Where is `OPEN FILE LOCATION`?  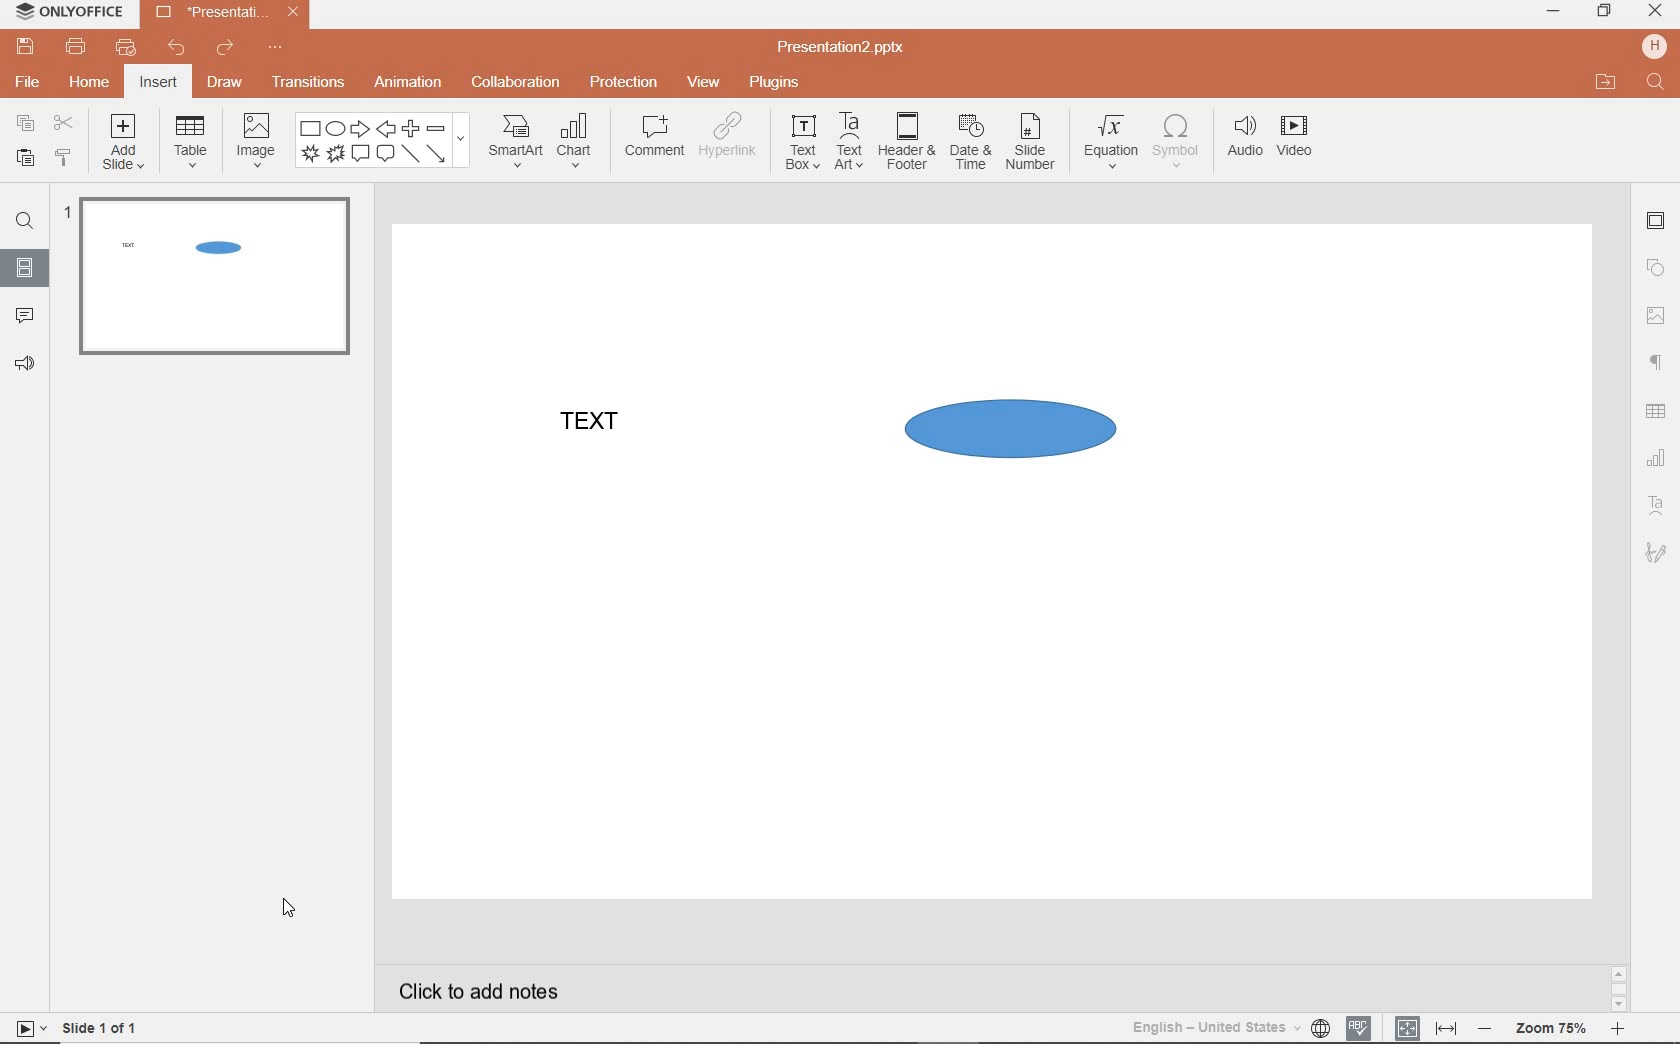
OPEN FILE LOCATION is located at coordinates (1603, 79).